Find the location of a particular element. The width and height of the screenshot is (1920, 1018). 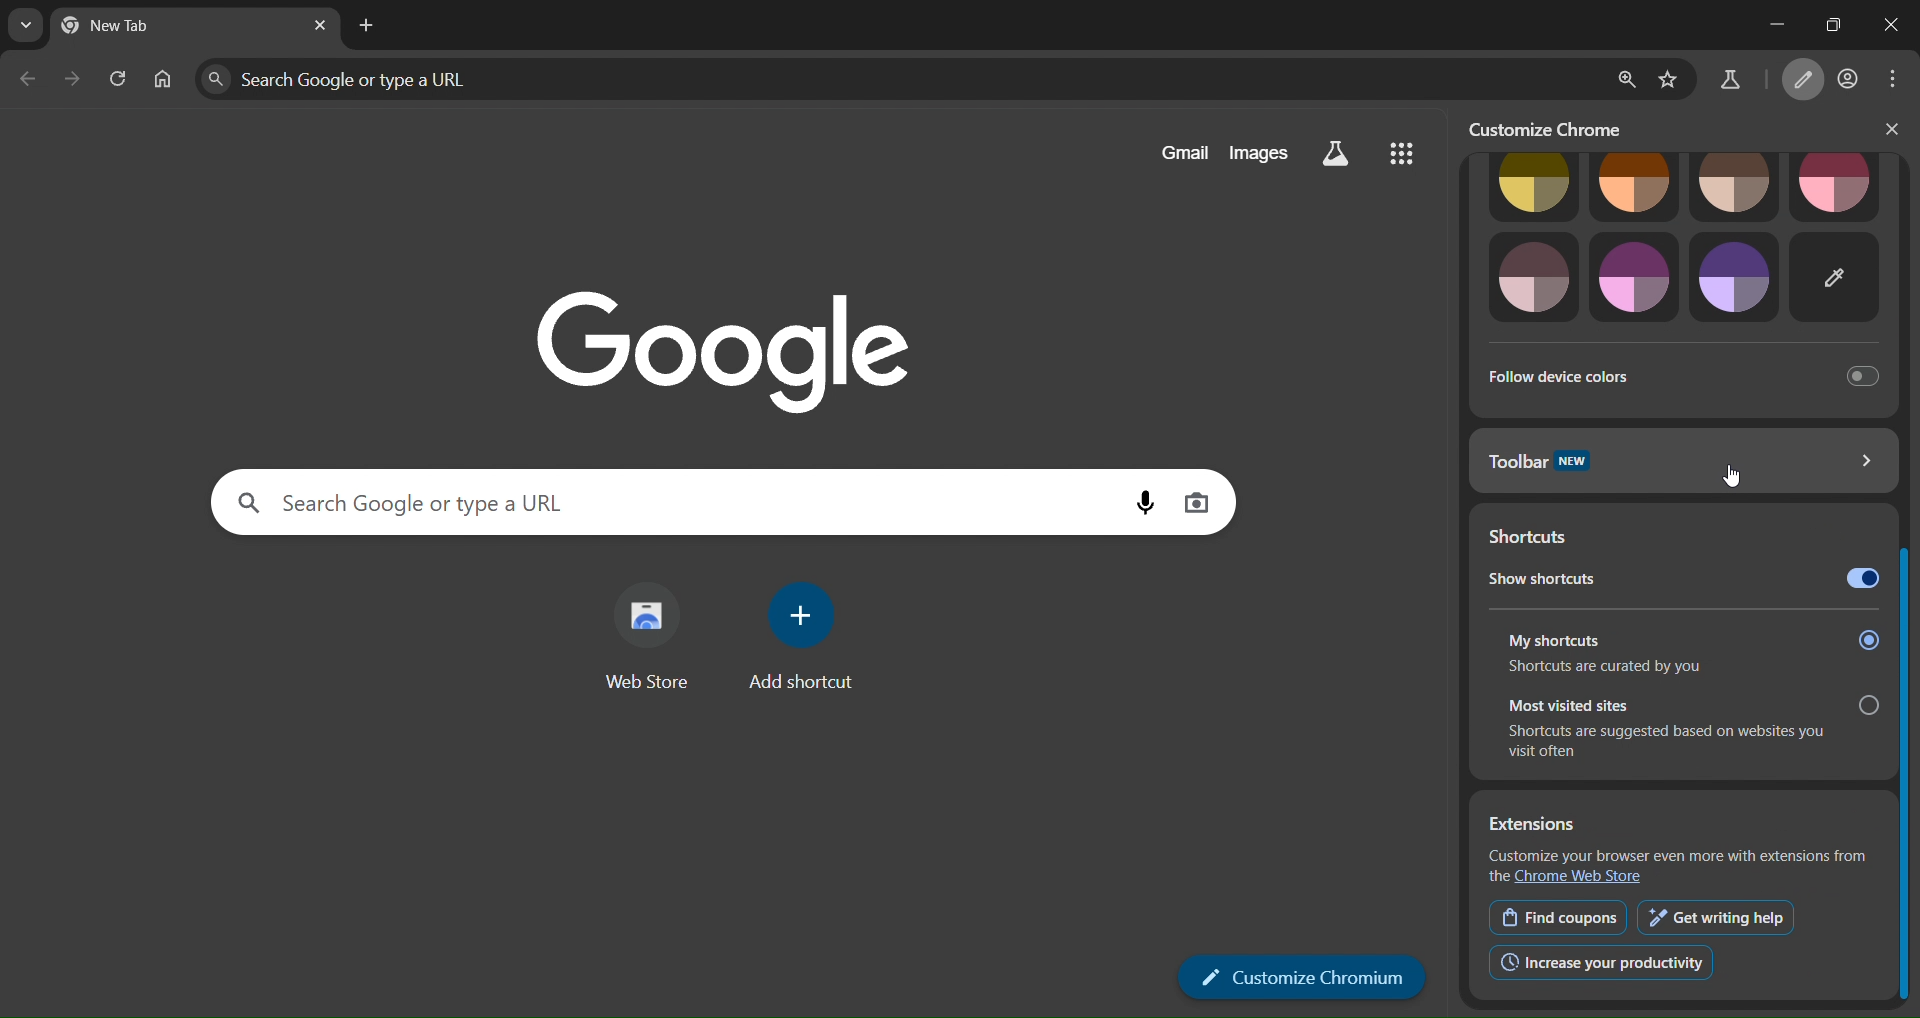

theme is located at coordinates (1834, 184).